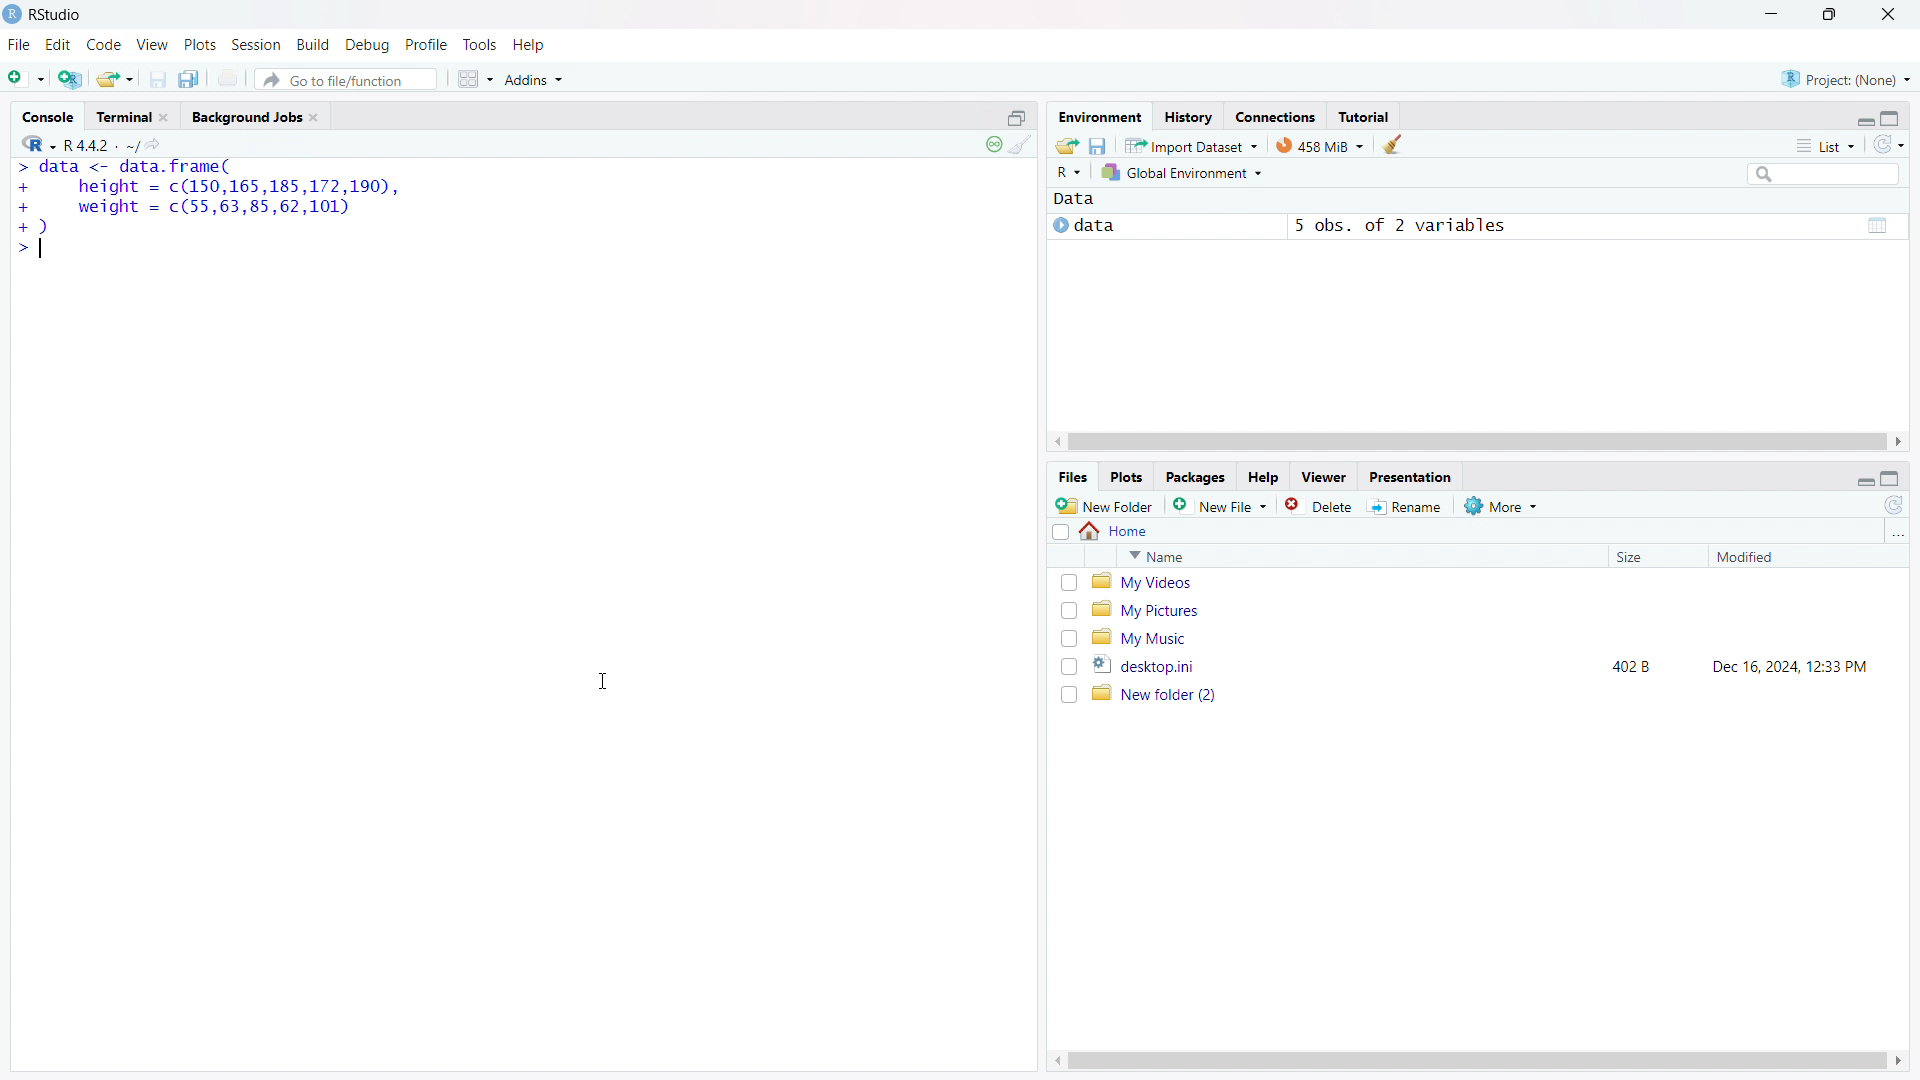 This screenshot has height=1080, width=1920. I want to click on open new console, so click(1017, 116).